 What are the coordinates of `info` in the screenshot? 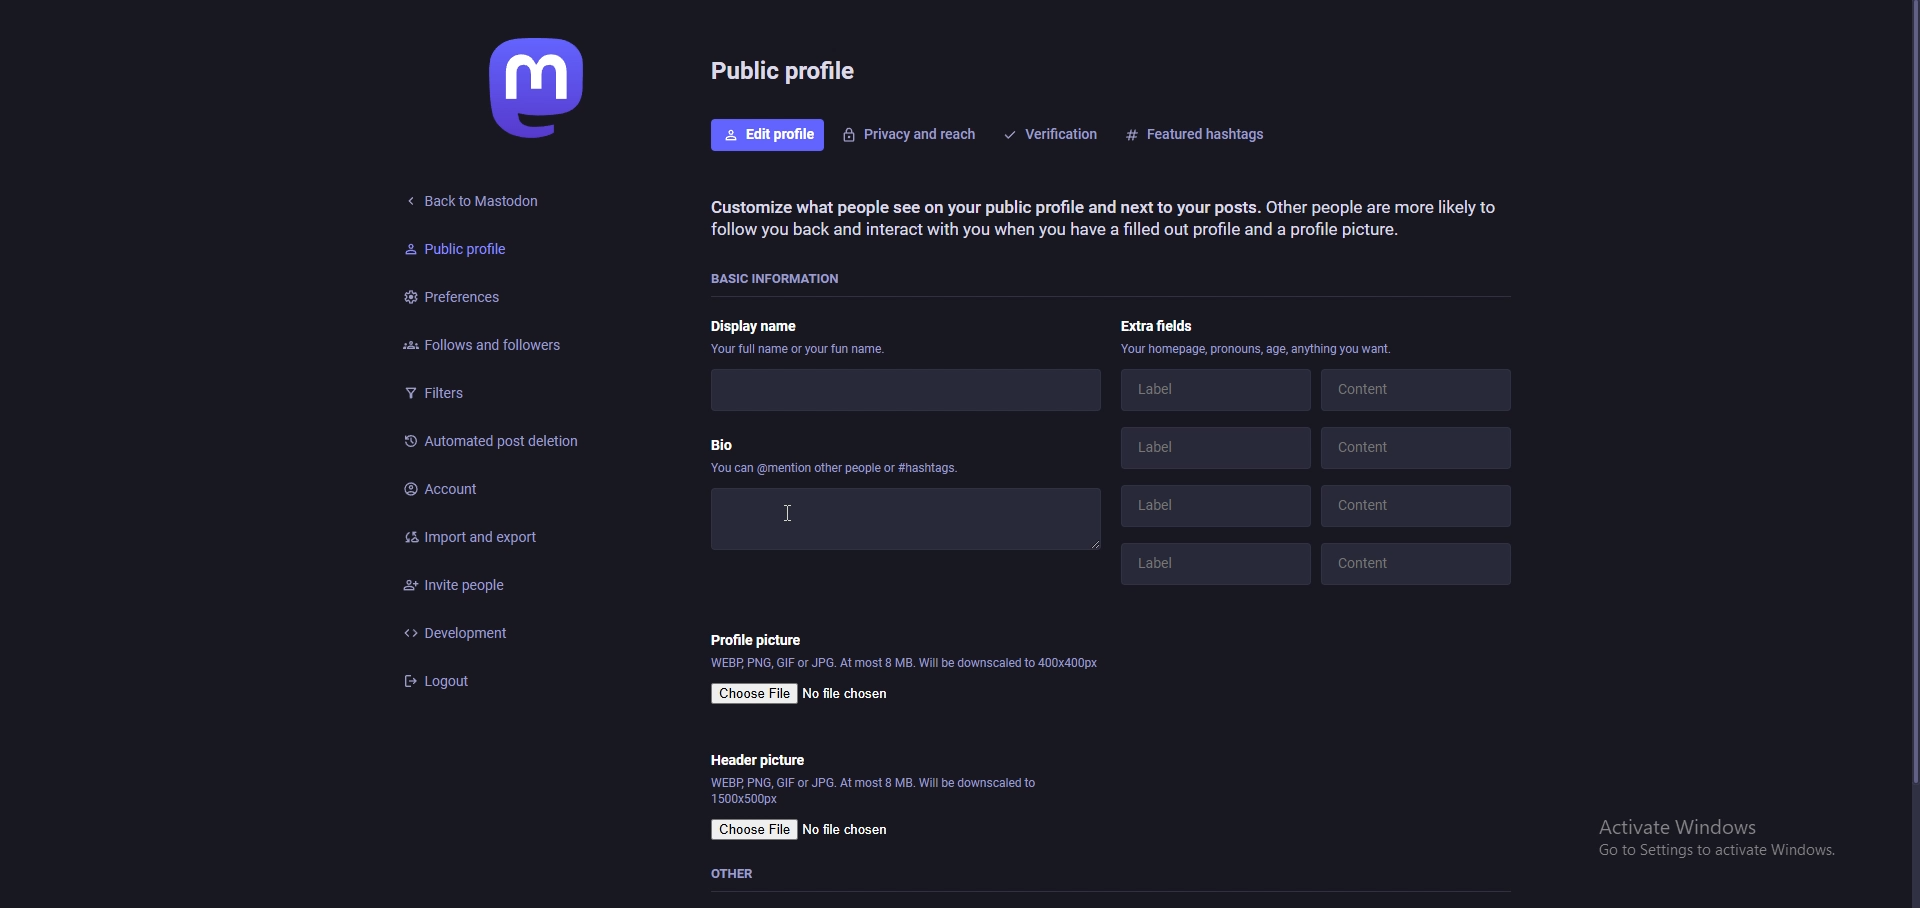 It's located at (877, 789).